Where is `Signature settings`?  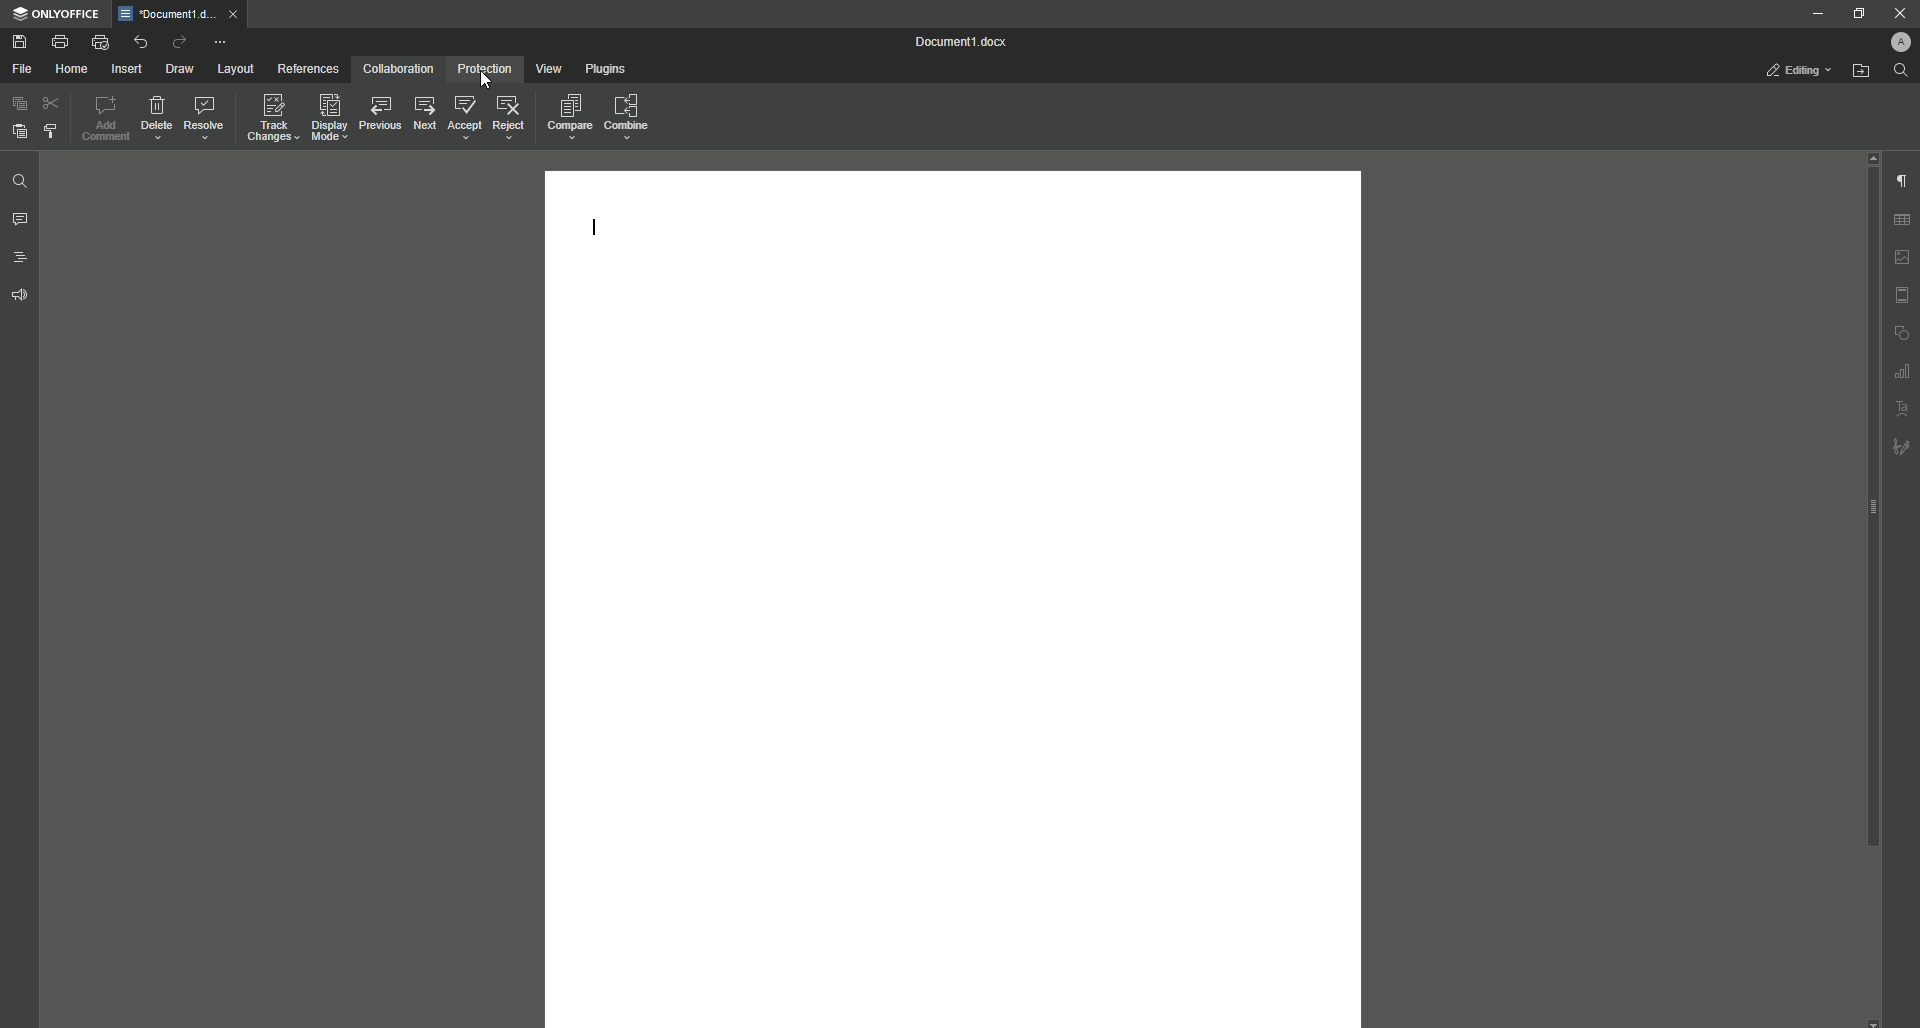 Signature settings is located at coordinates (1904, 449).